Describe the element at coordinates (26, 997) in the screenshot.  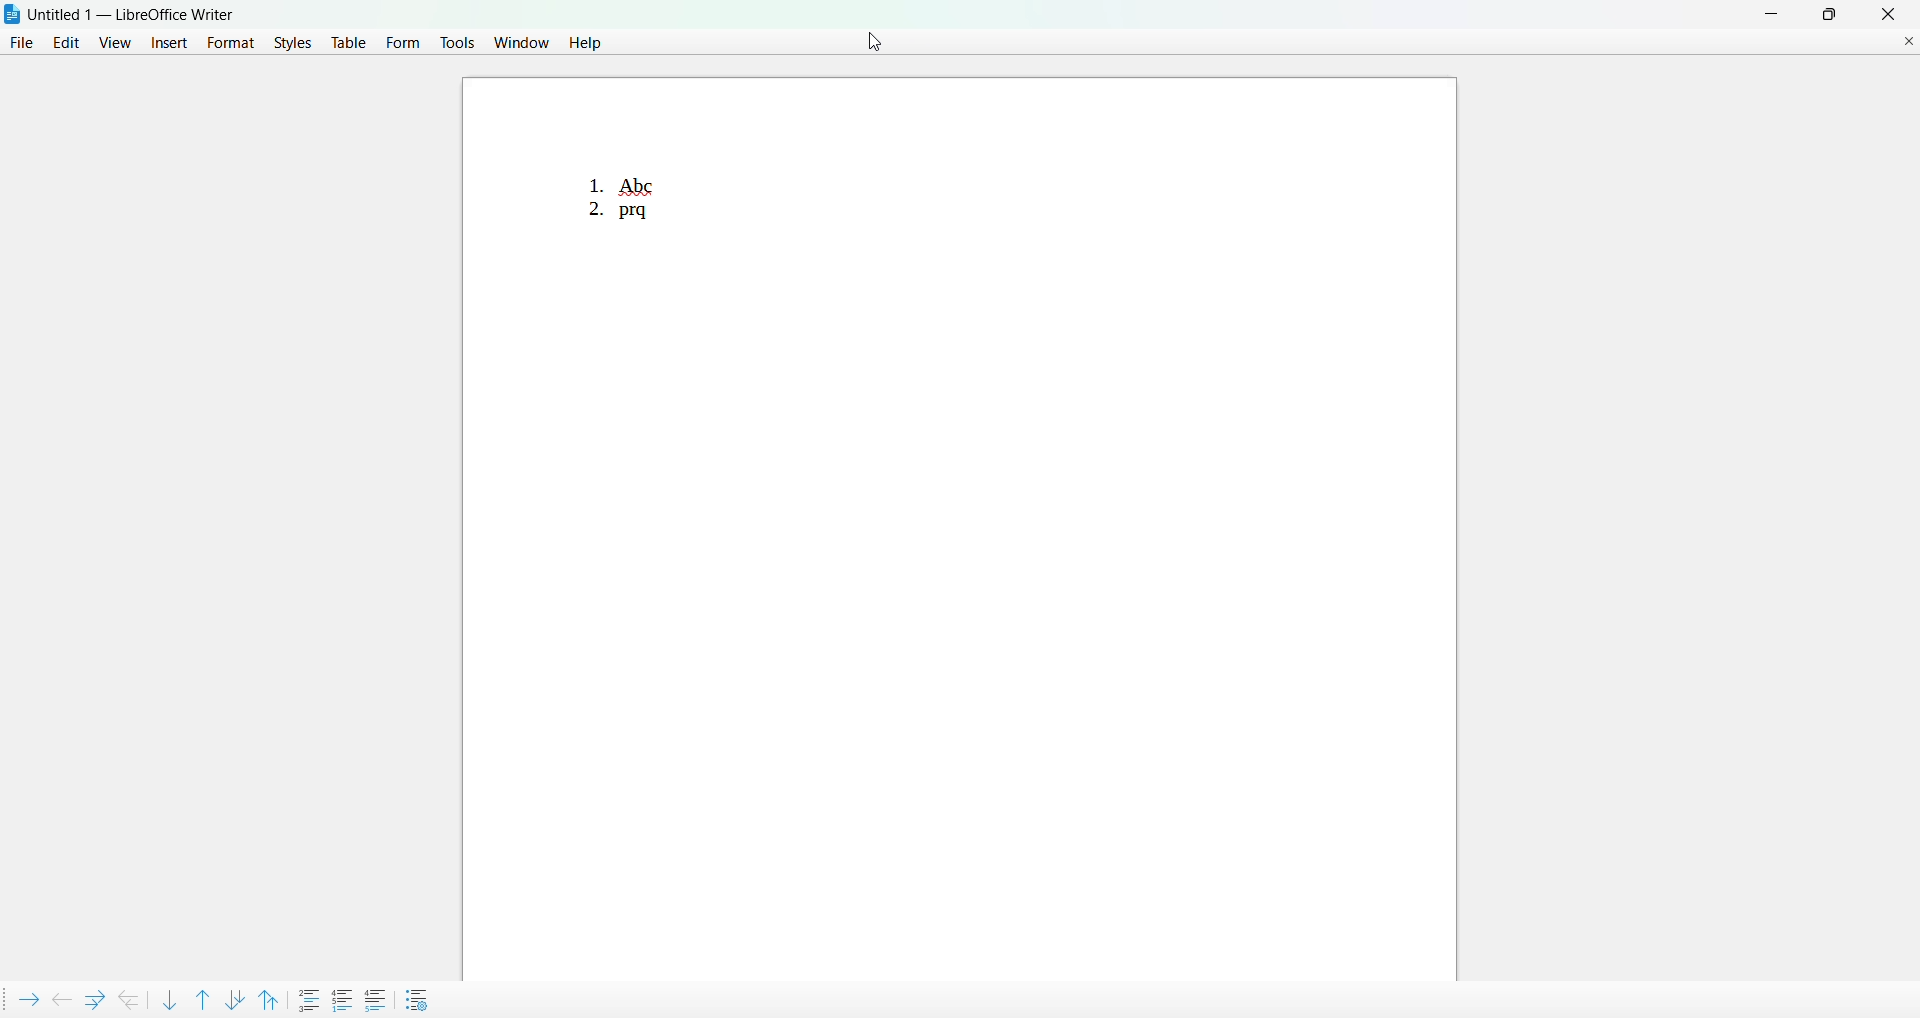
I see `demote outline level` at that location.